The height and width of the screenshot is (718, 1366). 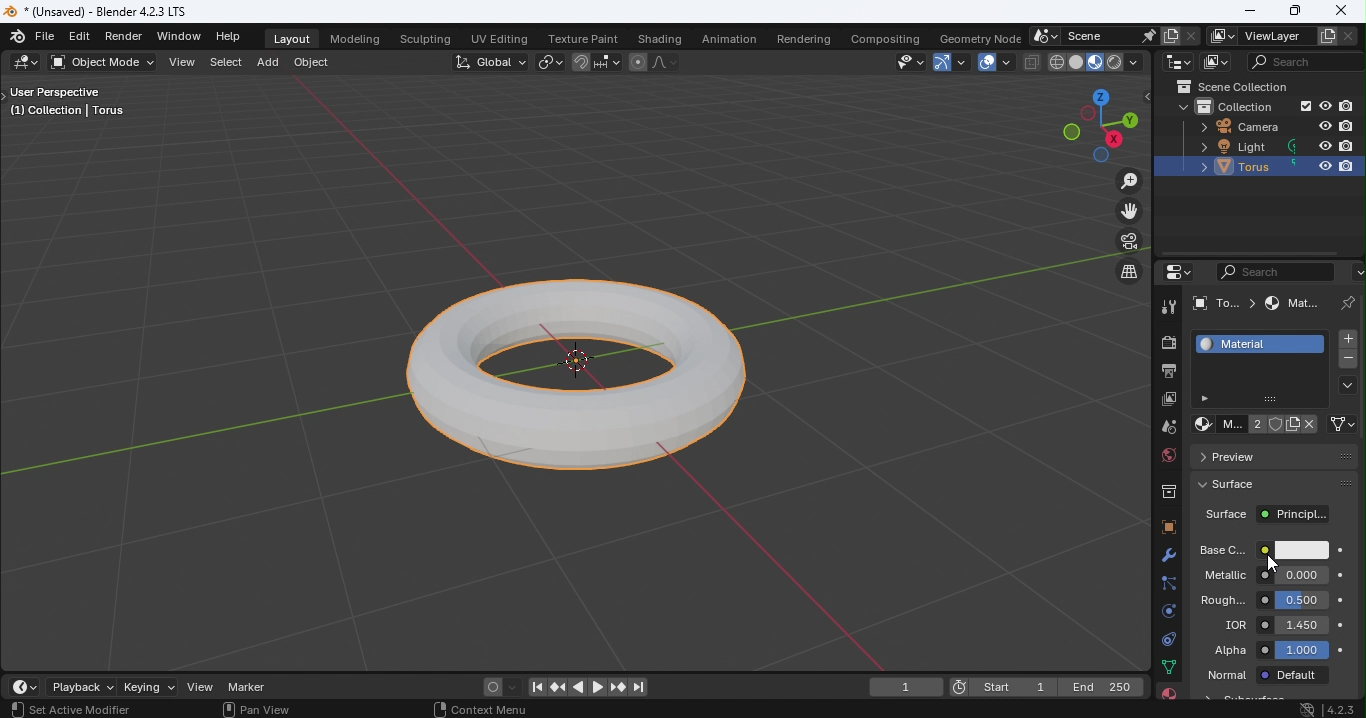 I want to click on Constraints, so click(x=1168, y=637).